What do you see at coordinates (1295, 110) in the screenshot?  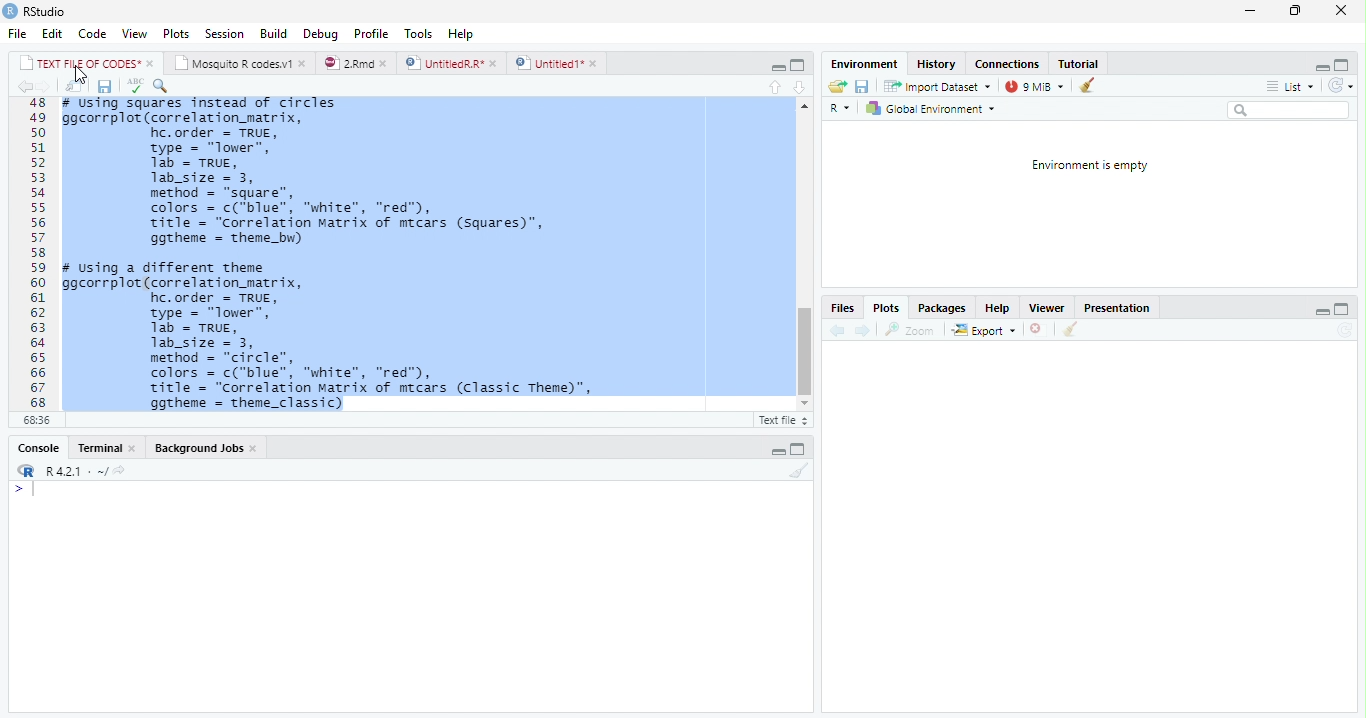 I see `search bar` at bounding box center [1295, 110].